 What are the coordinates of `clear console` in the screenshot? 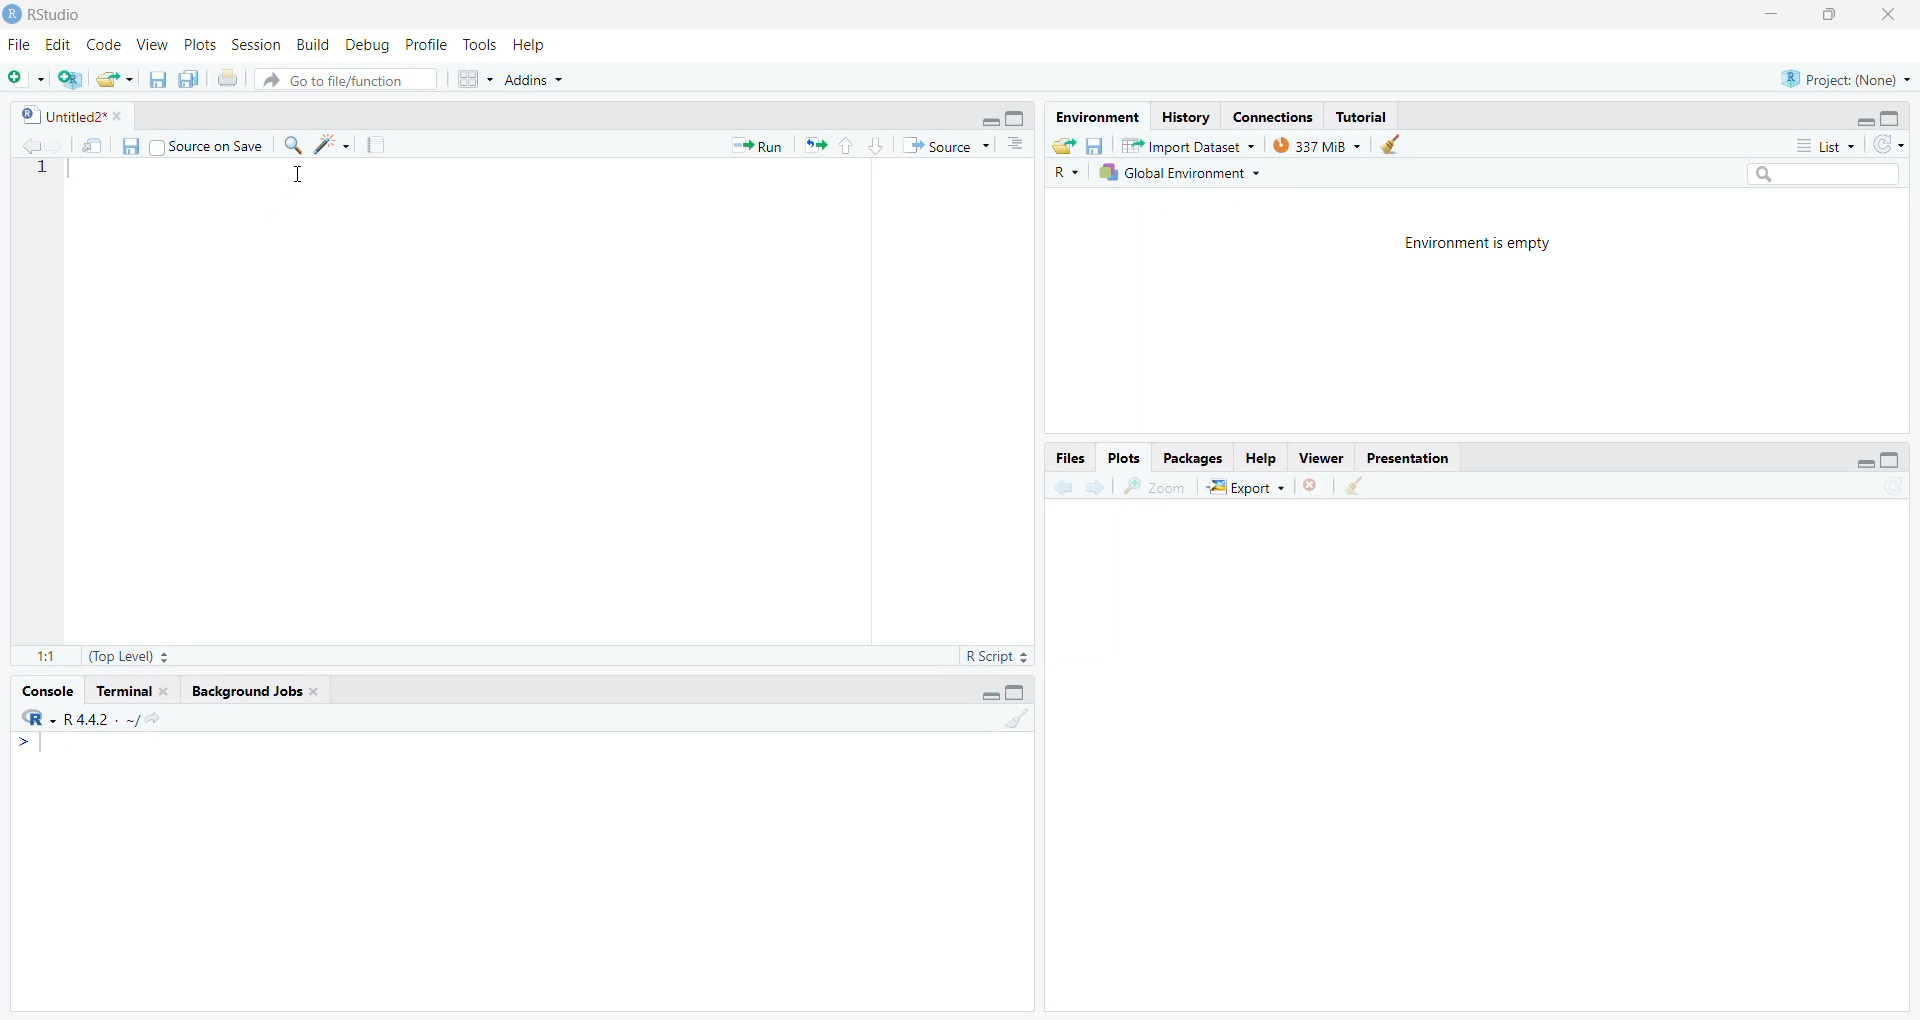 It's located at (1015, 720).